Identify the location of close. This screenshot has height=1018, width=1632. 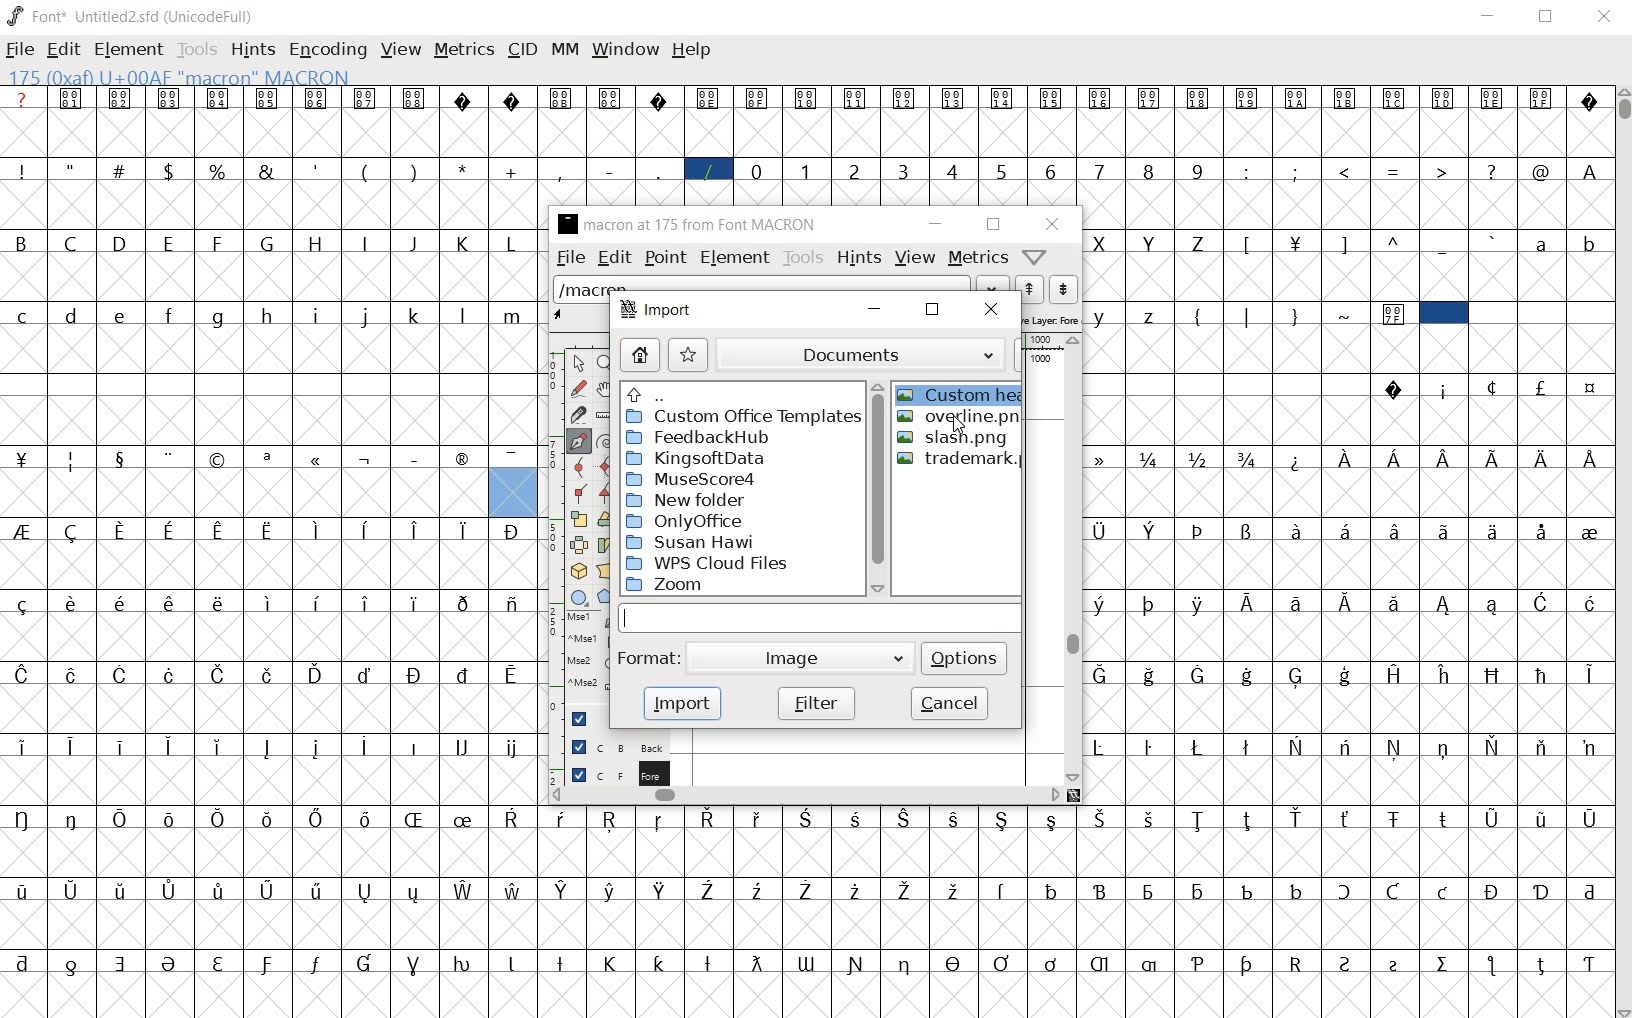
(1049, 223).